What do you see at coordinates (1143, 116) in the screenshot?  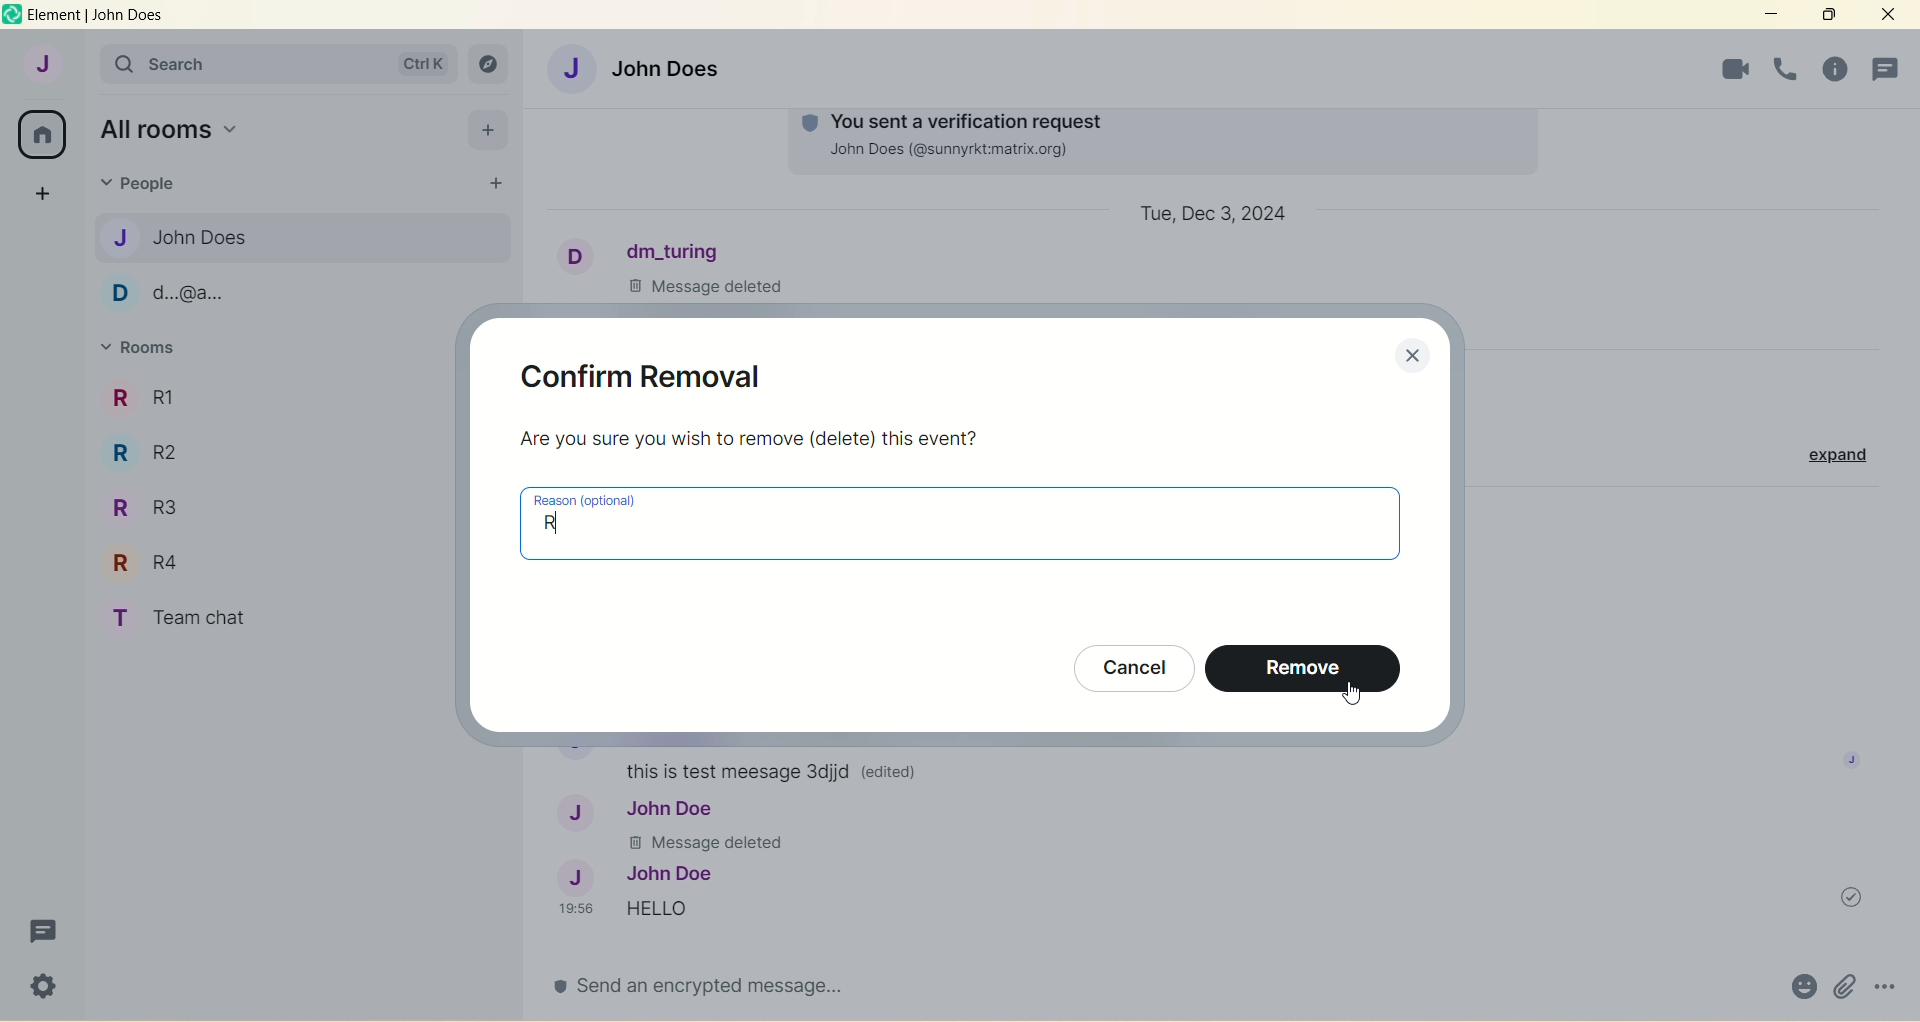 I see `You Sent a verification request ` at bounding box center [1143, 116].